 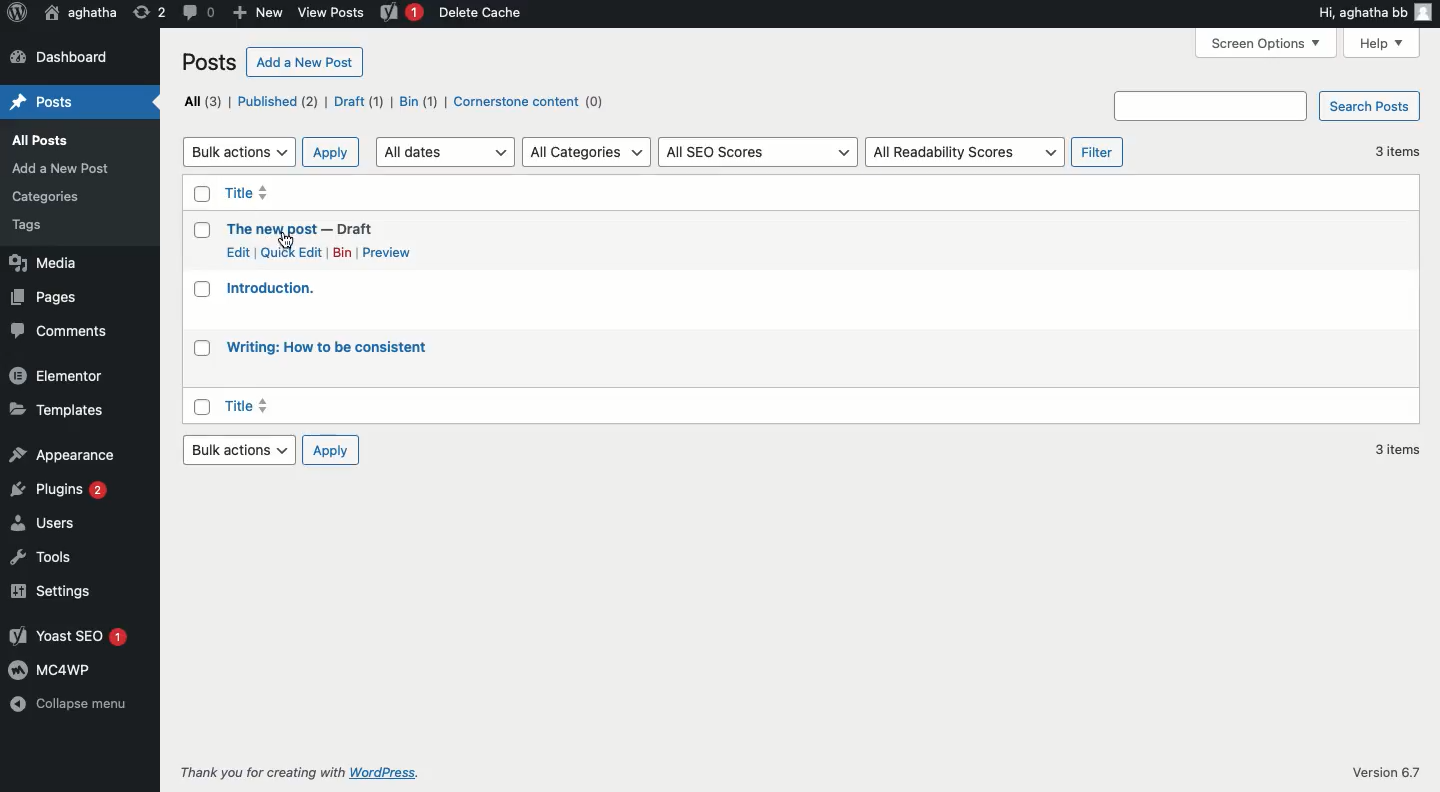 I want to click on Cursor, so click(x=285, y=240).